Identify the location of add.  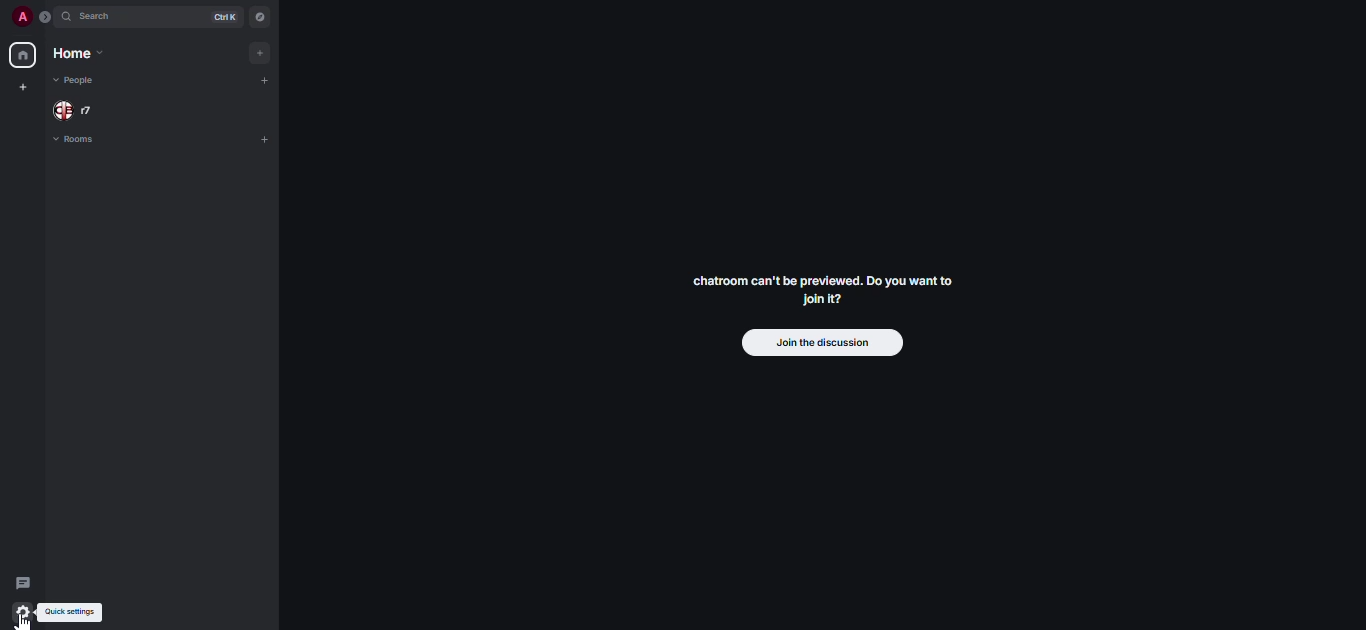
(262, 53).